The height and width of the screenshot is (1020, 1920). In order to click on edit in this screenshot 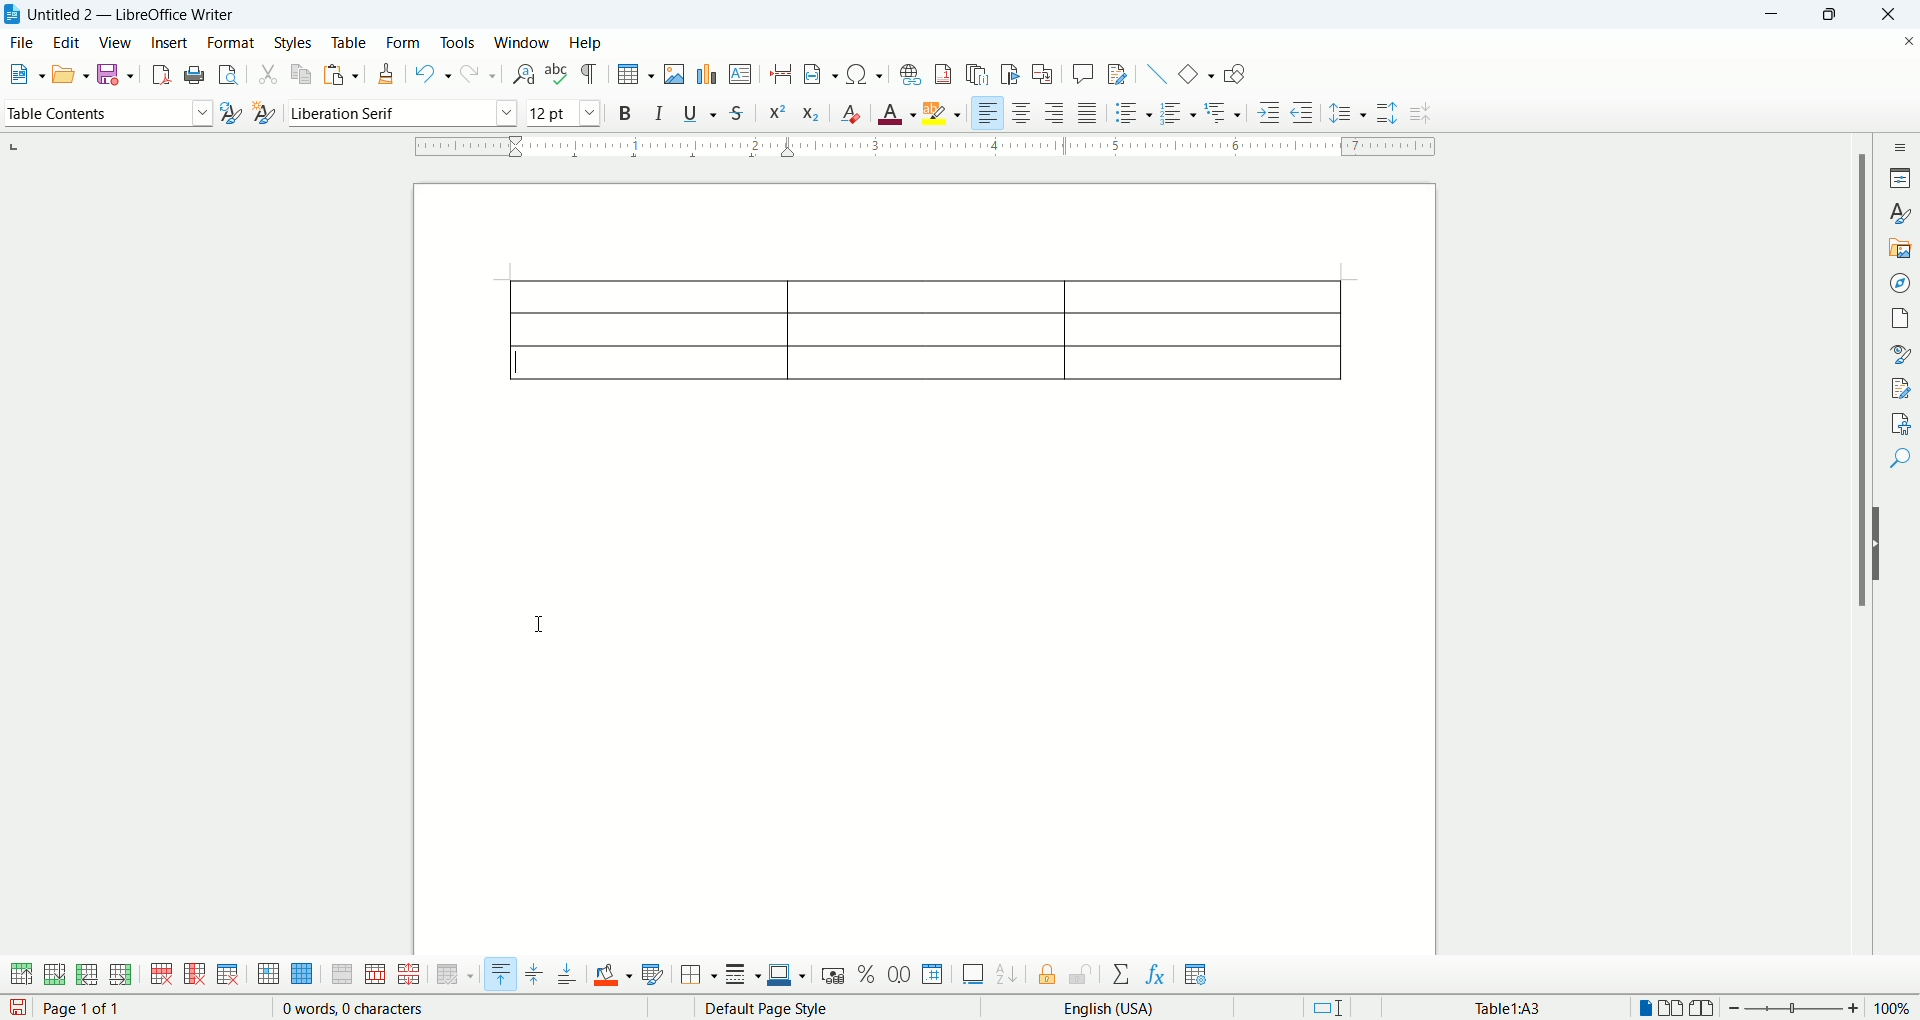, I will do `click(67, 43)`.